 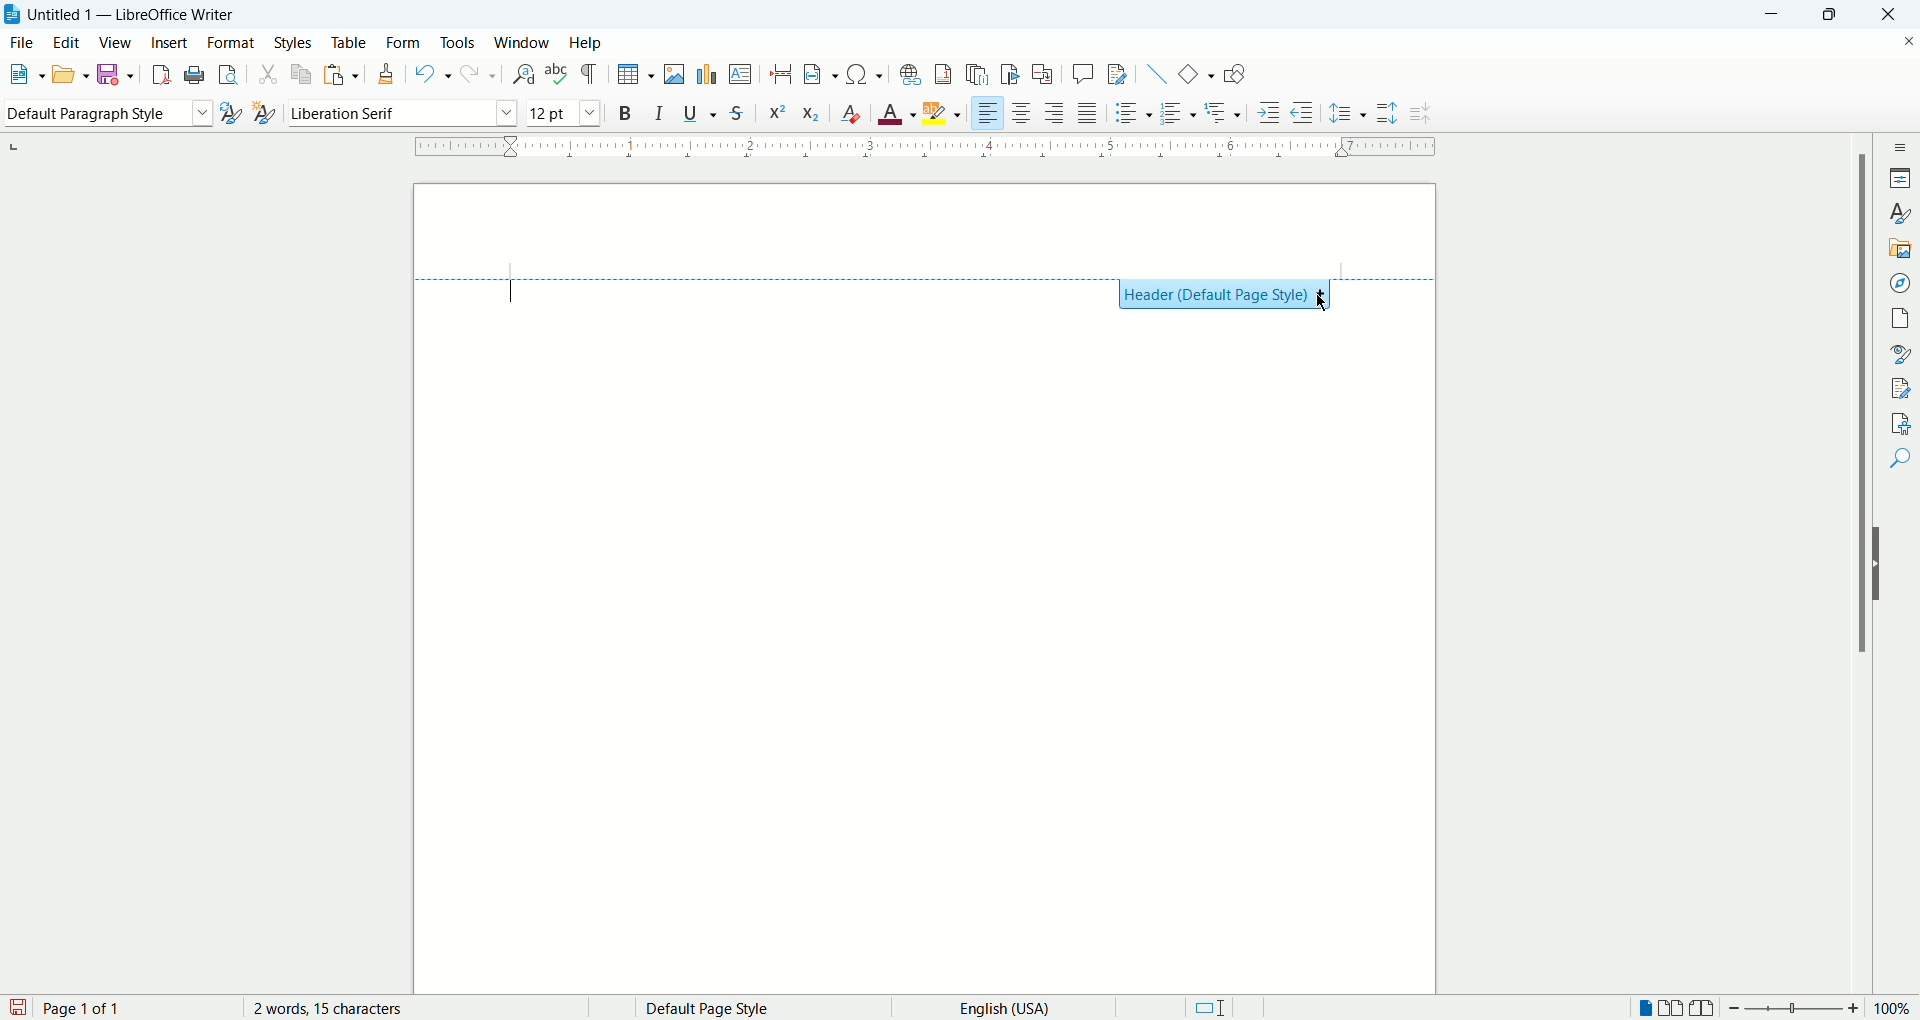 I want to click on standard selection, so click(x=1209, y=1007).